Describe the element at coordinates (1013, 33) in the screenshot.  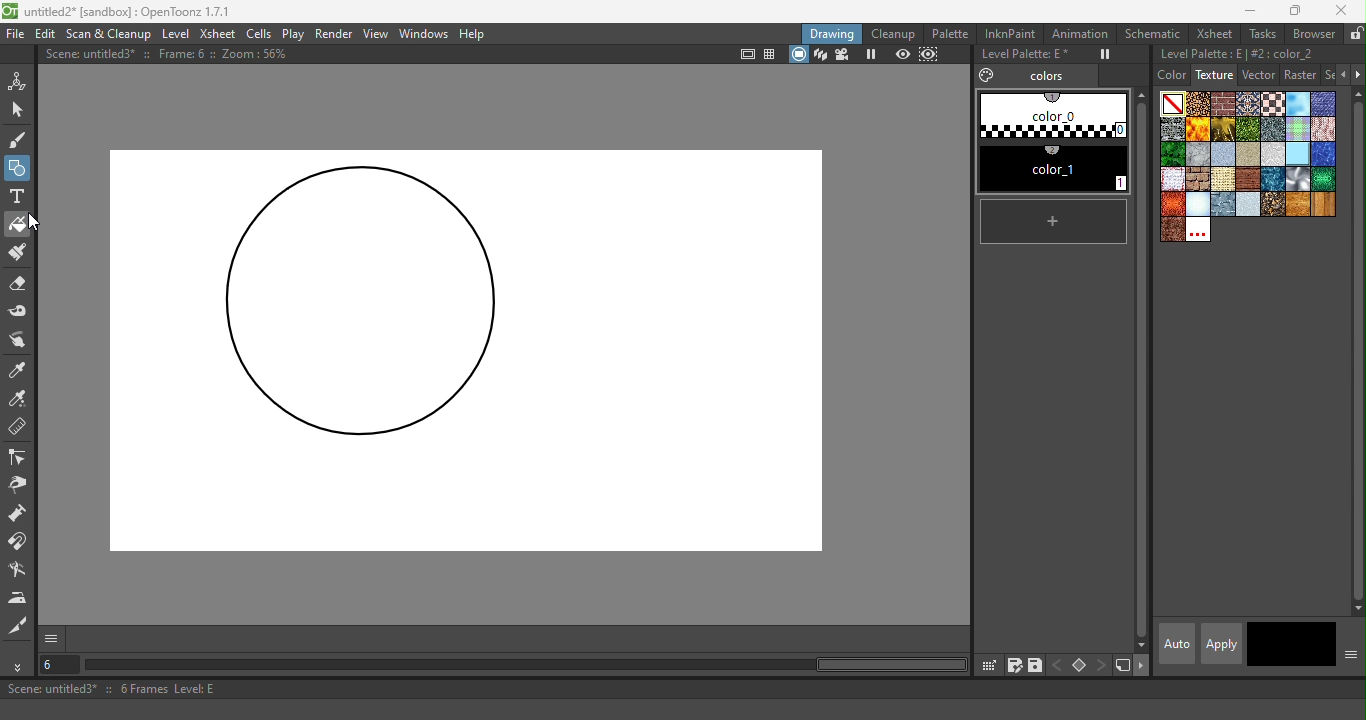
I see `InknPaint` at that location.